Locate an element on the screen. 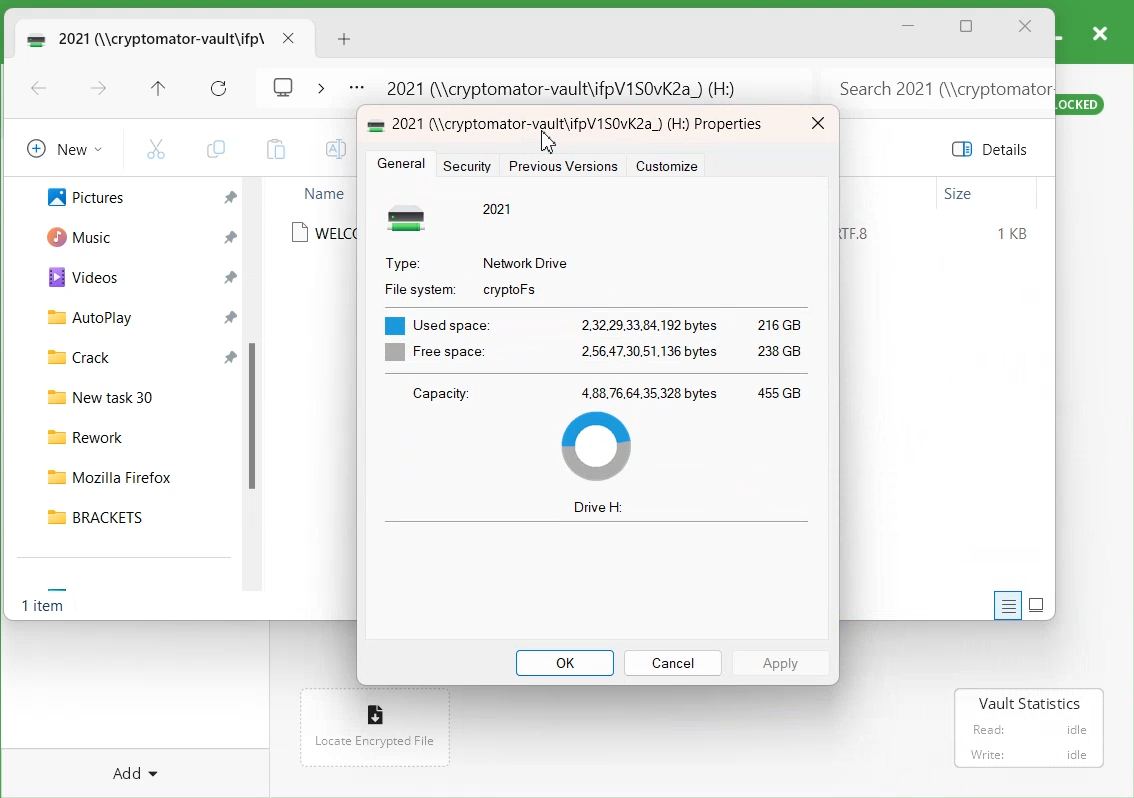 The image size is (1134, 798). Word RTF 8 is located at coordinates (863, 234).